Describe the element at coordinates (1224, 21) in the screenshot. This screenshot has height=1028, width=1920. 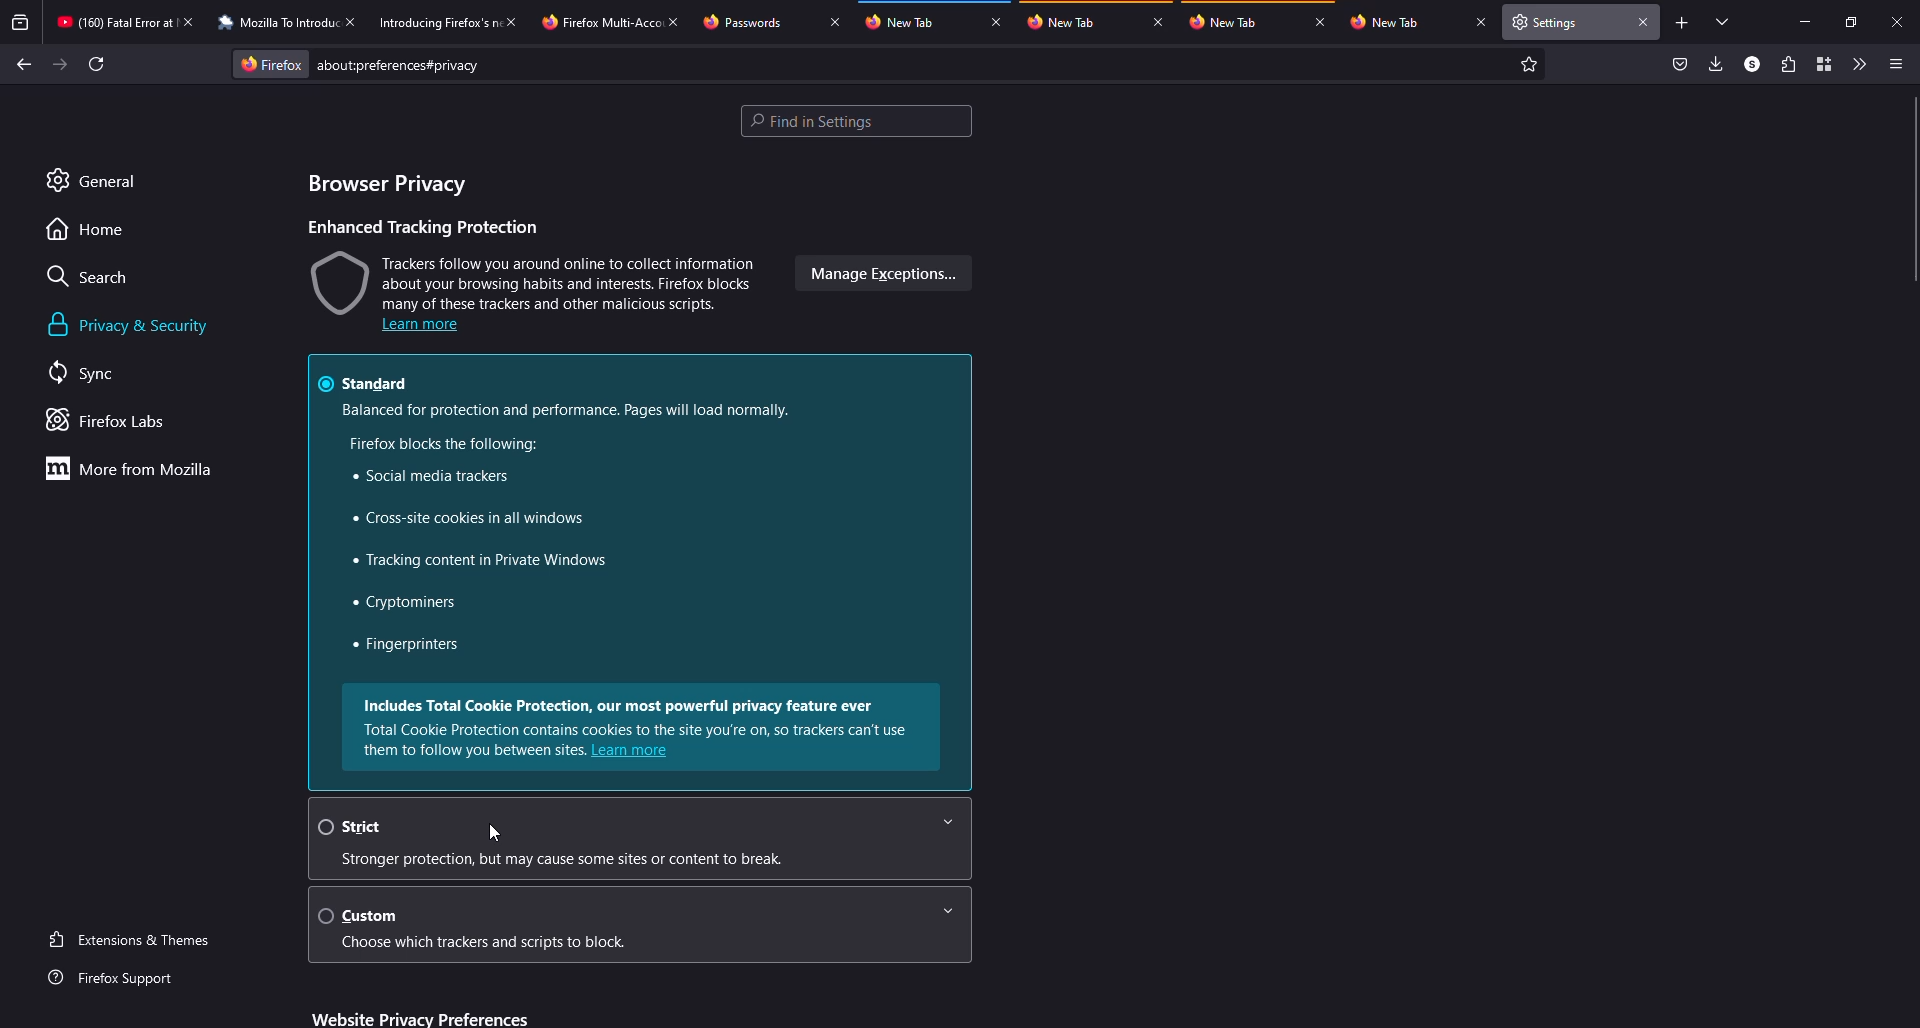
I see `tab` at that location.